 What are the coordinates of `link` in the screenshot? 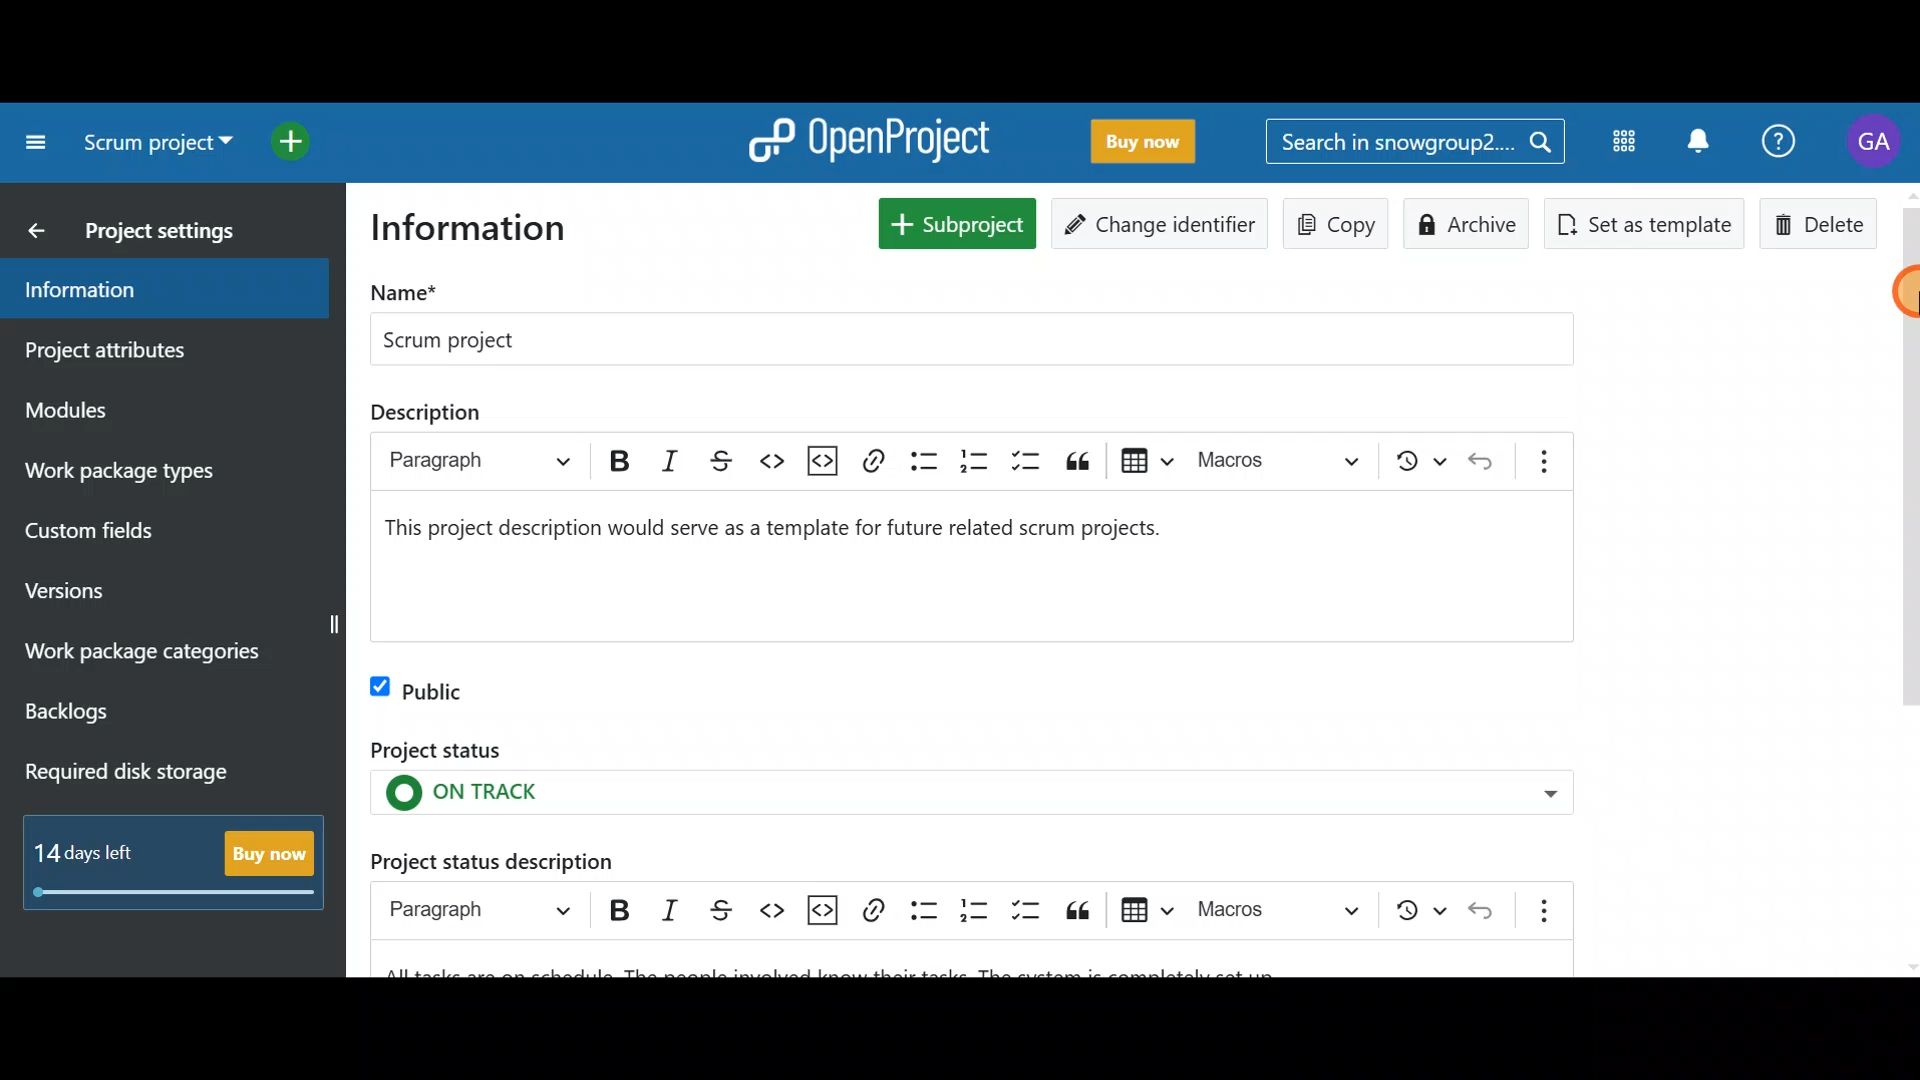 It's located at (874, 460).